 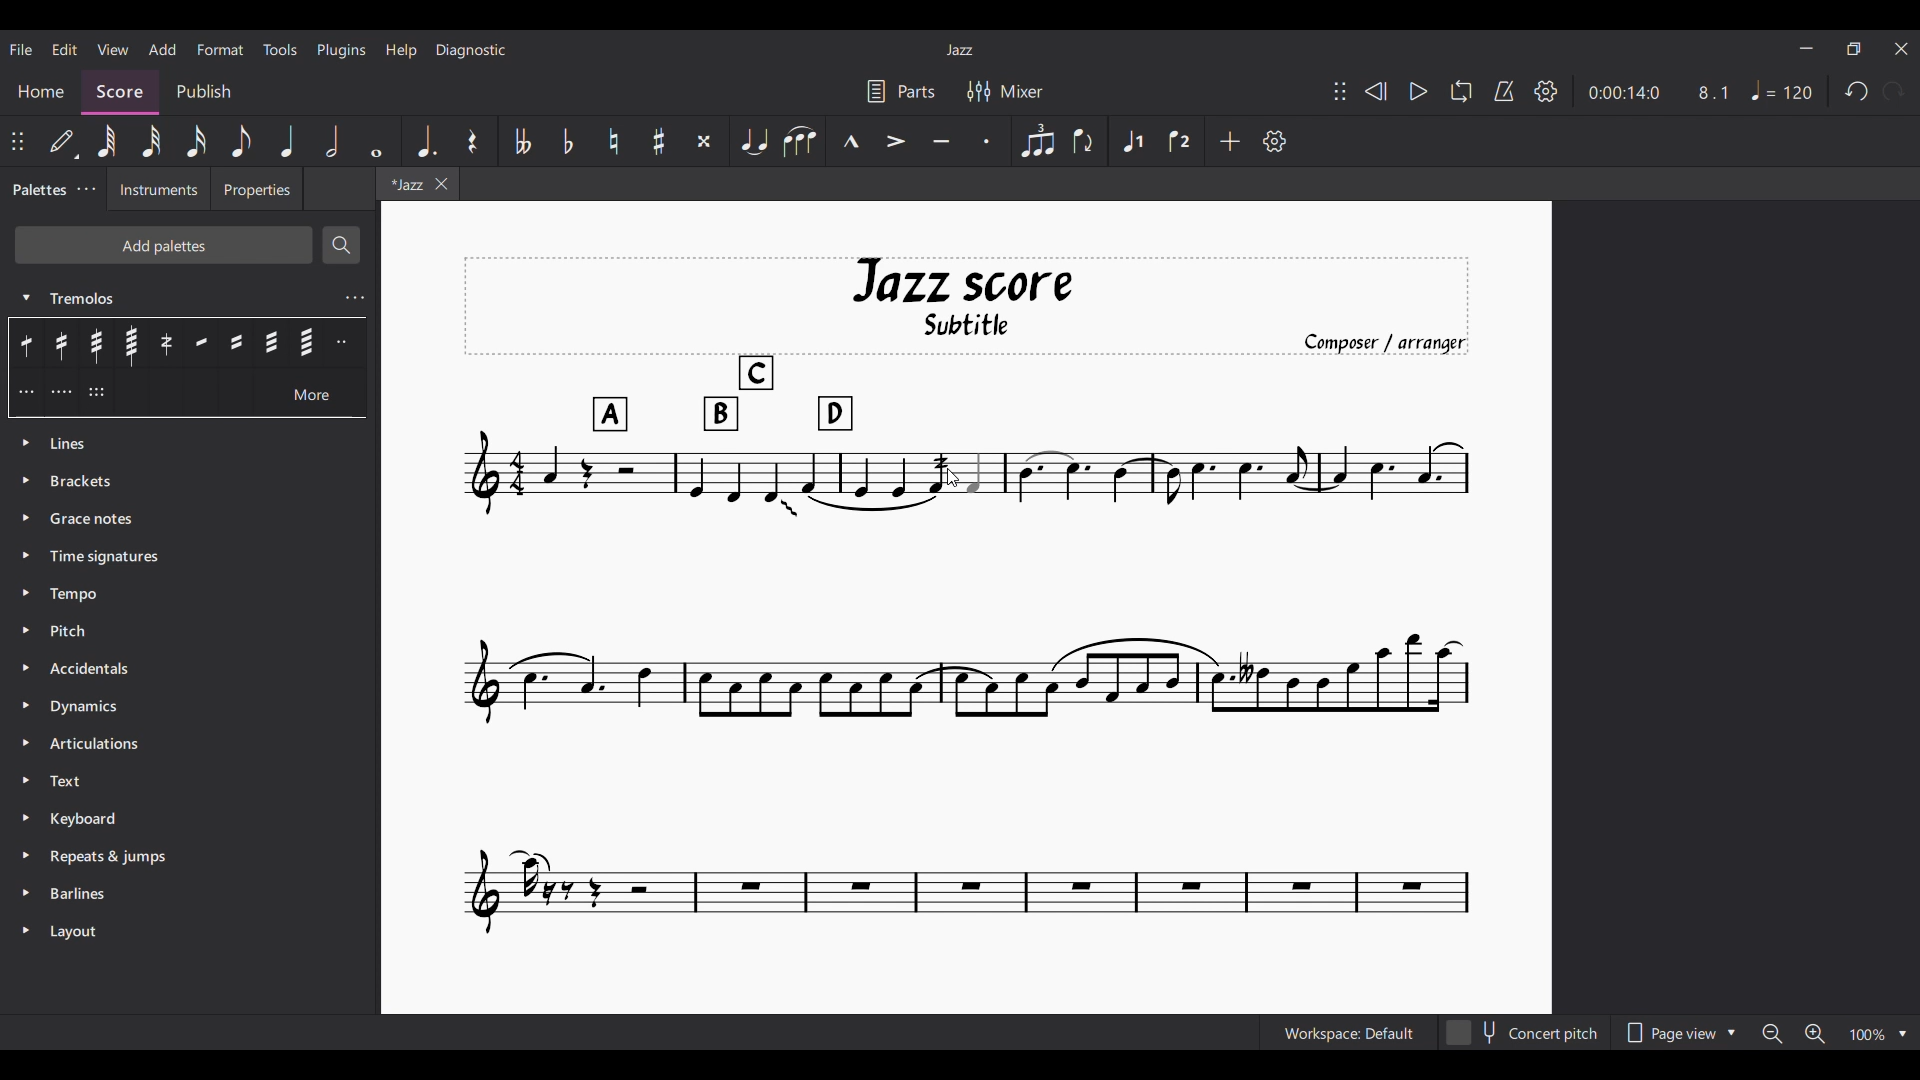 I want to click on Voice 2, so click(x=1179, y=140).